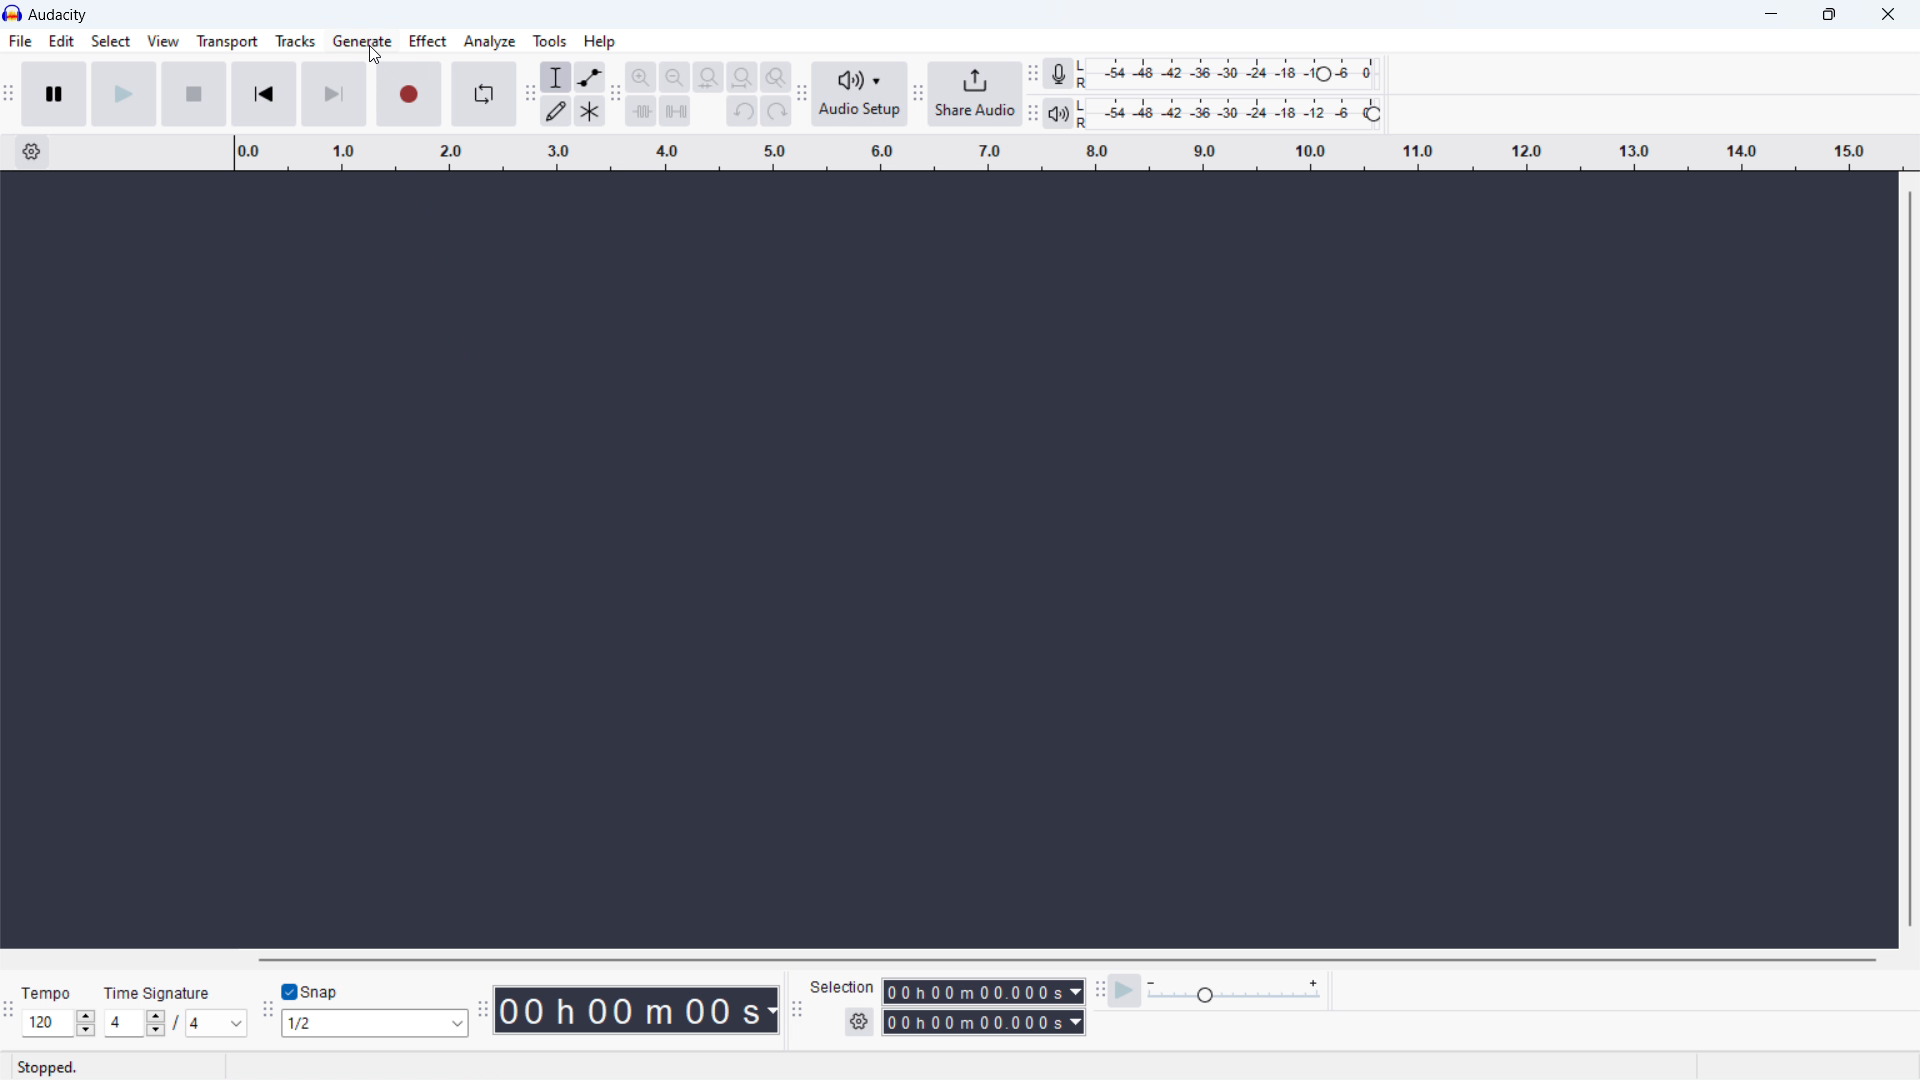 Image resolution: width=1920 pixels, height=1080 pixels. I want to click on fit project to width, so click(742, 78).